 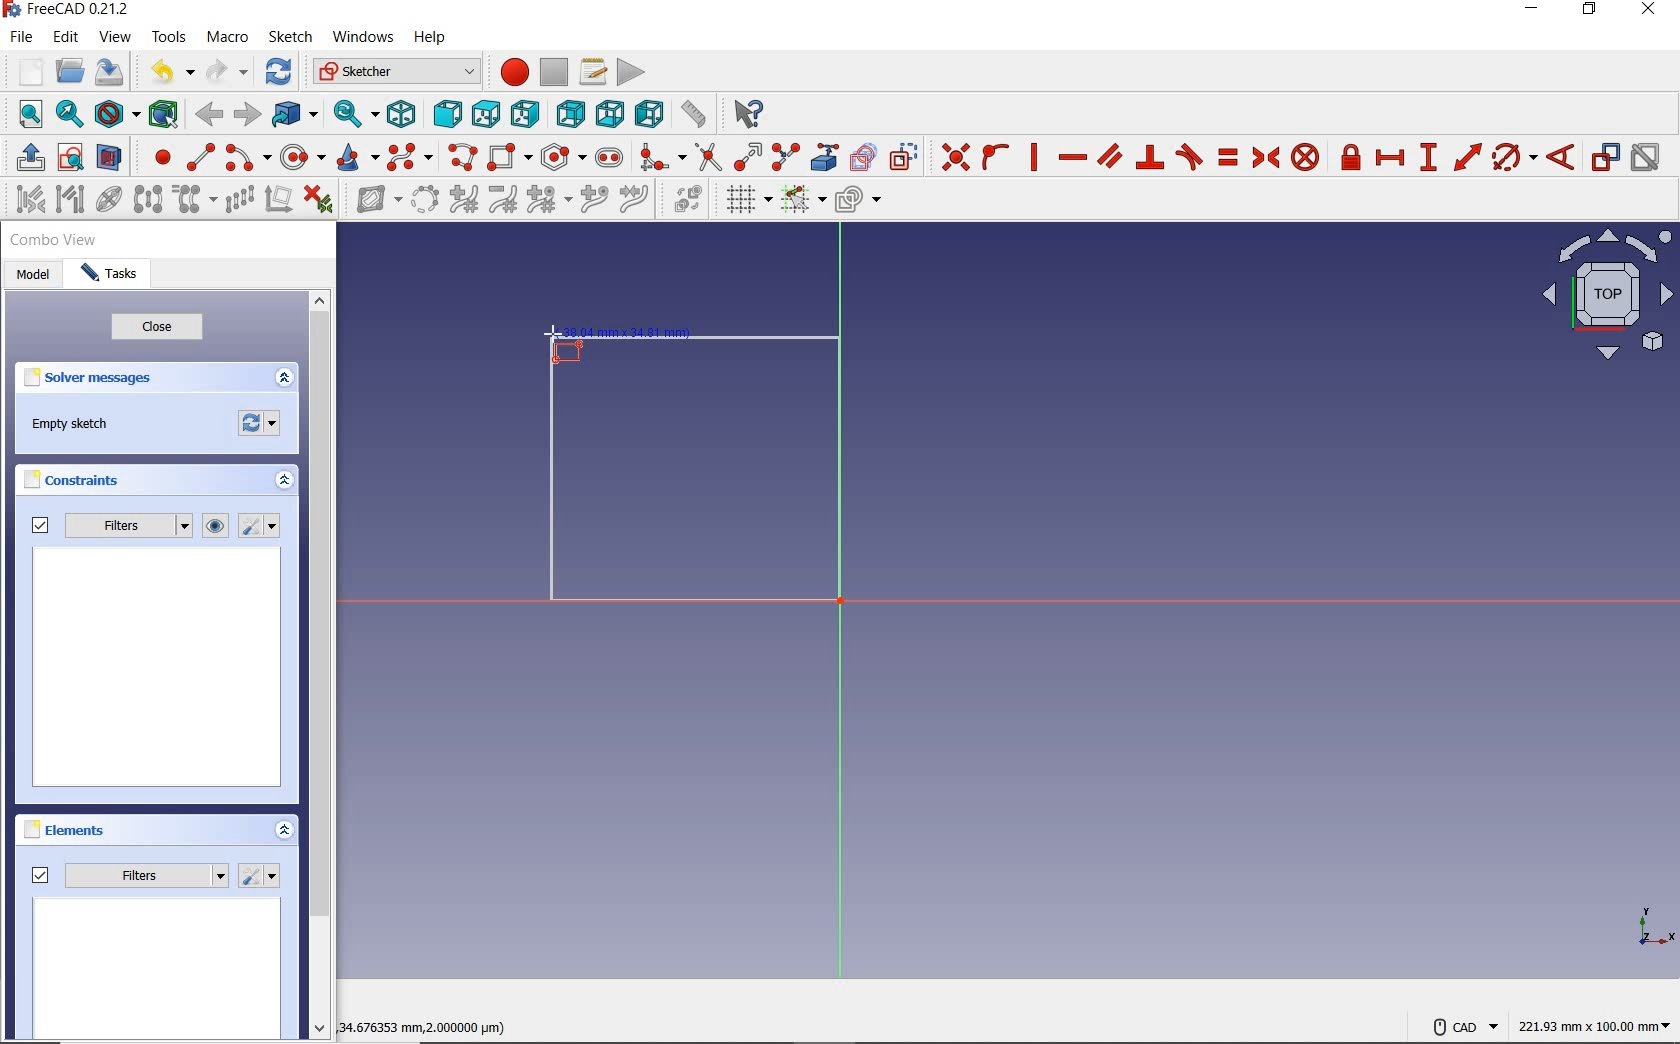 I want to click on dimensions, so click(x=434, y=1025).